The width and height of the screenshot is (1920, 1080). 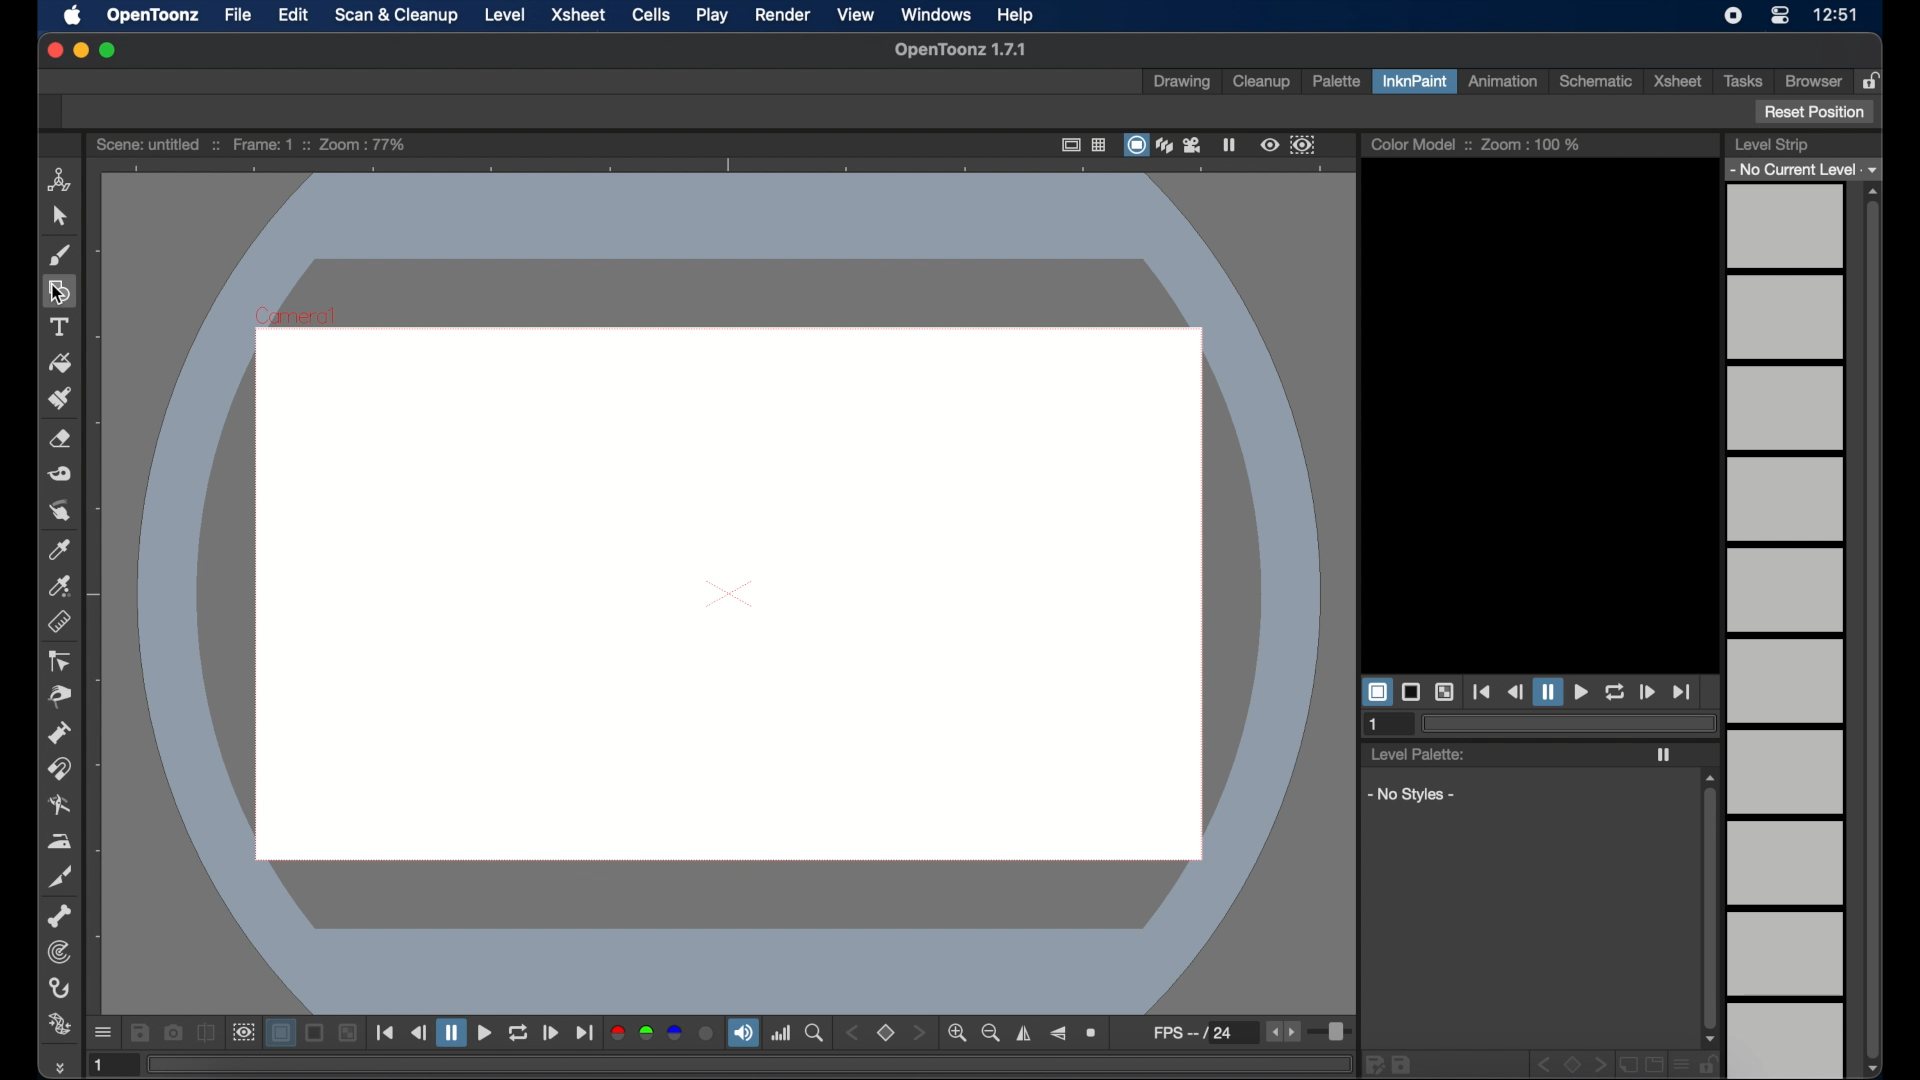 I want to click on safe area, so click(x=1068, y=144).